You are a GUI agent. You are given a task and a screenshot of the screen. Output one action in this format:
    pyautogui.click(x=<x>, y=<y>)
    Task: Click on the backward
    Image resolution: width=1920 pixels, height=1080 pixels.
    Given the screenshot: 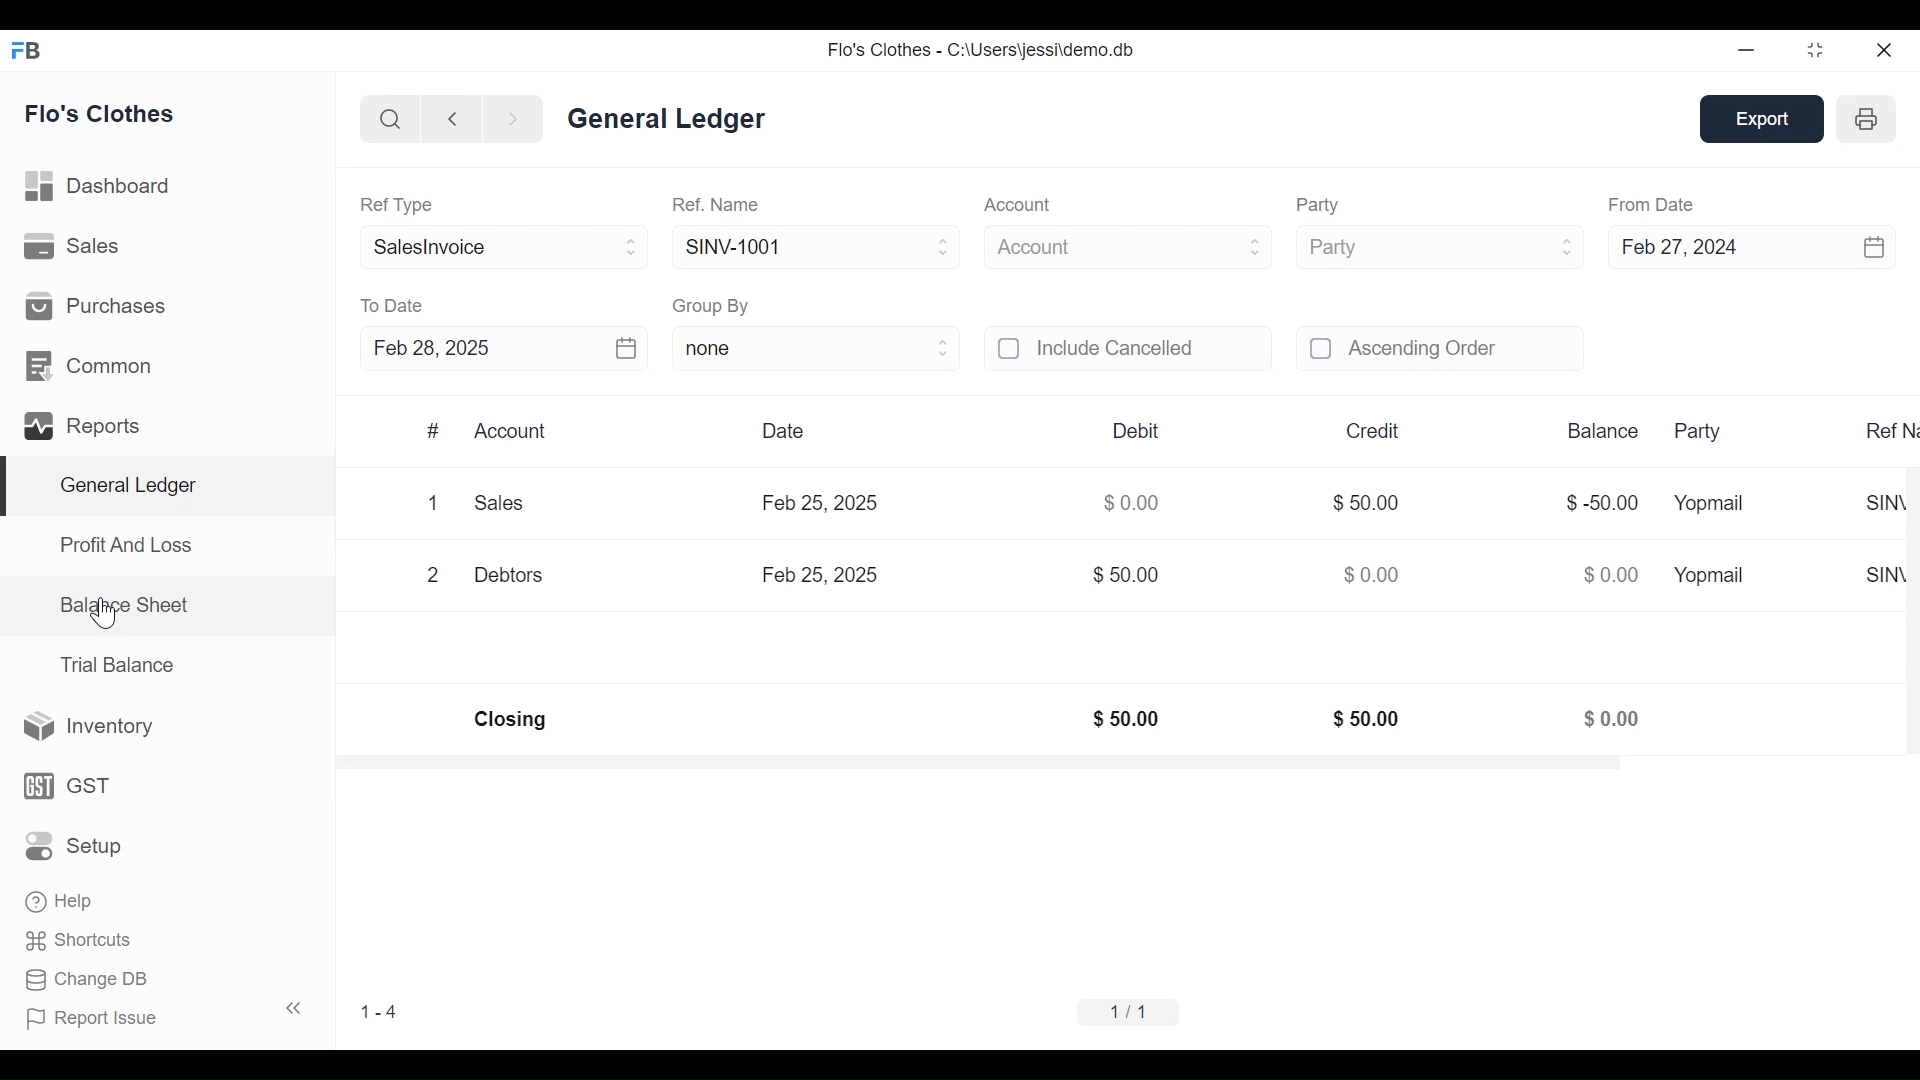 What is the action you would take?
    pyautogui.click(x=453, y=121)
    